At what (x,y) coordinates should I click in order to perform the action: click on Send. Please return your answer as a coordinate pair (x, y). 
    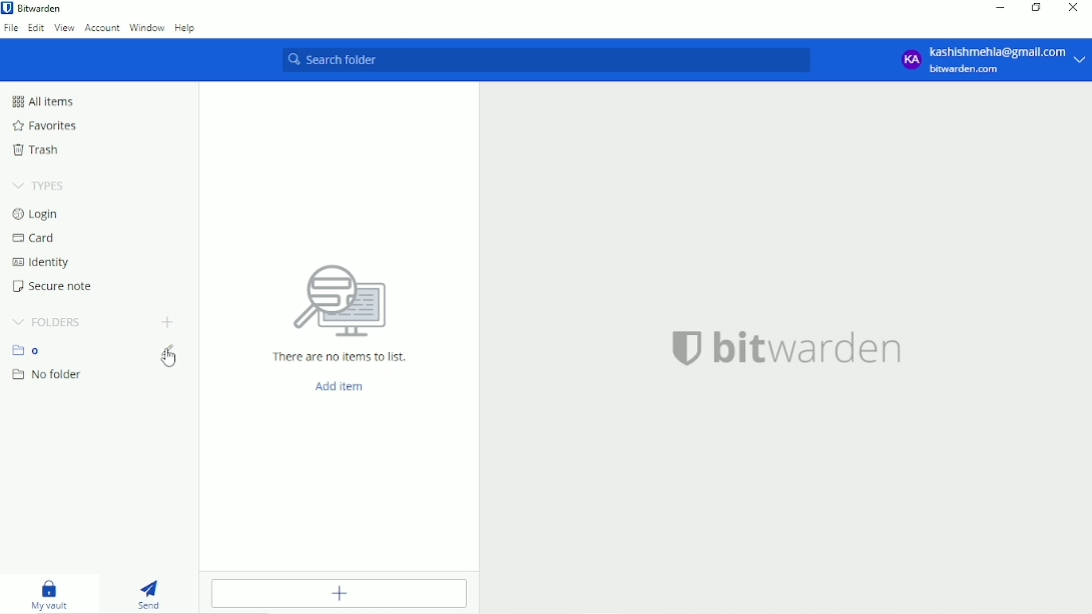
    Looking at the image, I should click on (155, 594).